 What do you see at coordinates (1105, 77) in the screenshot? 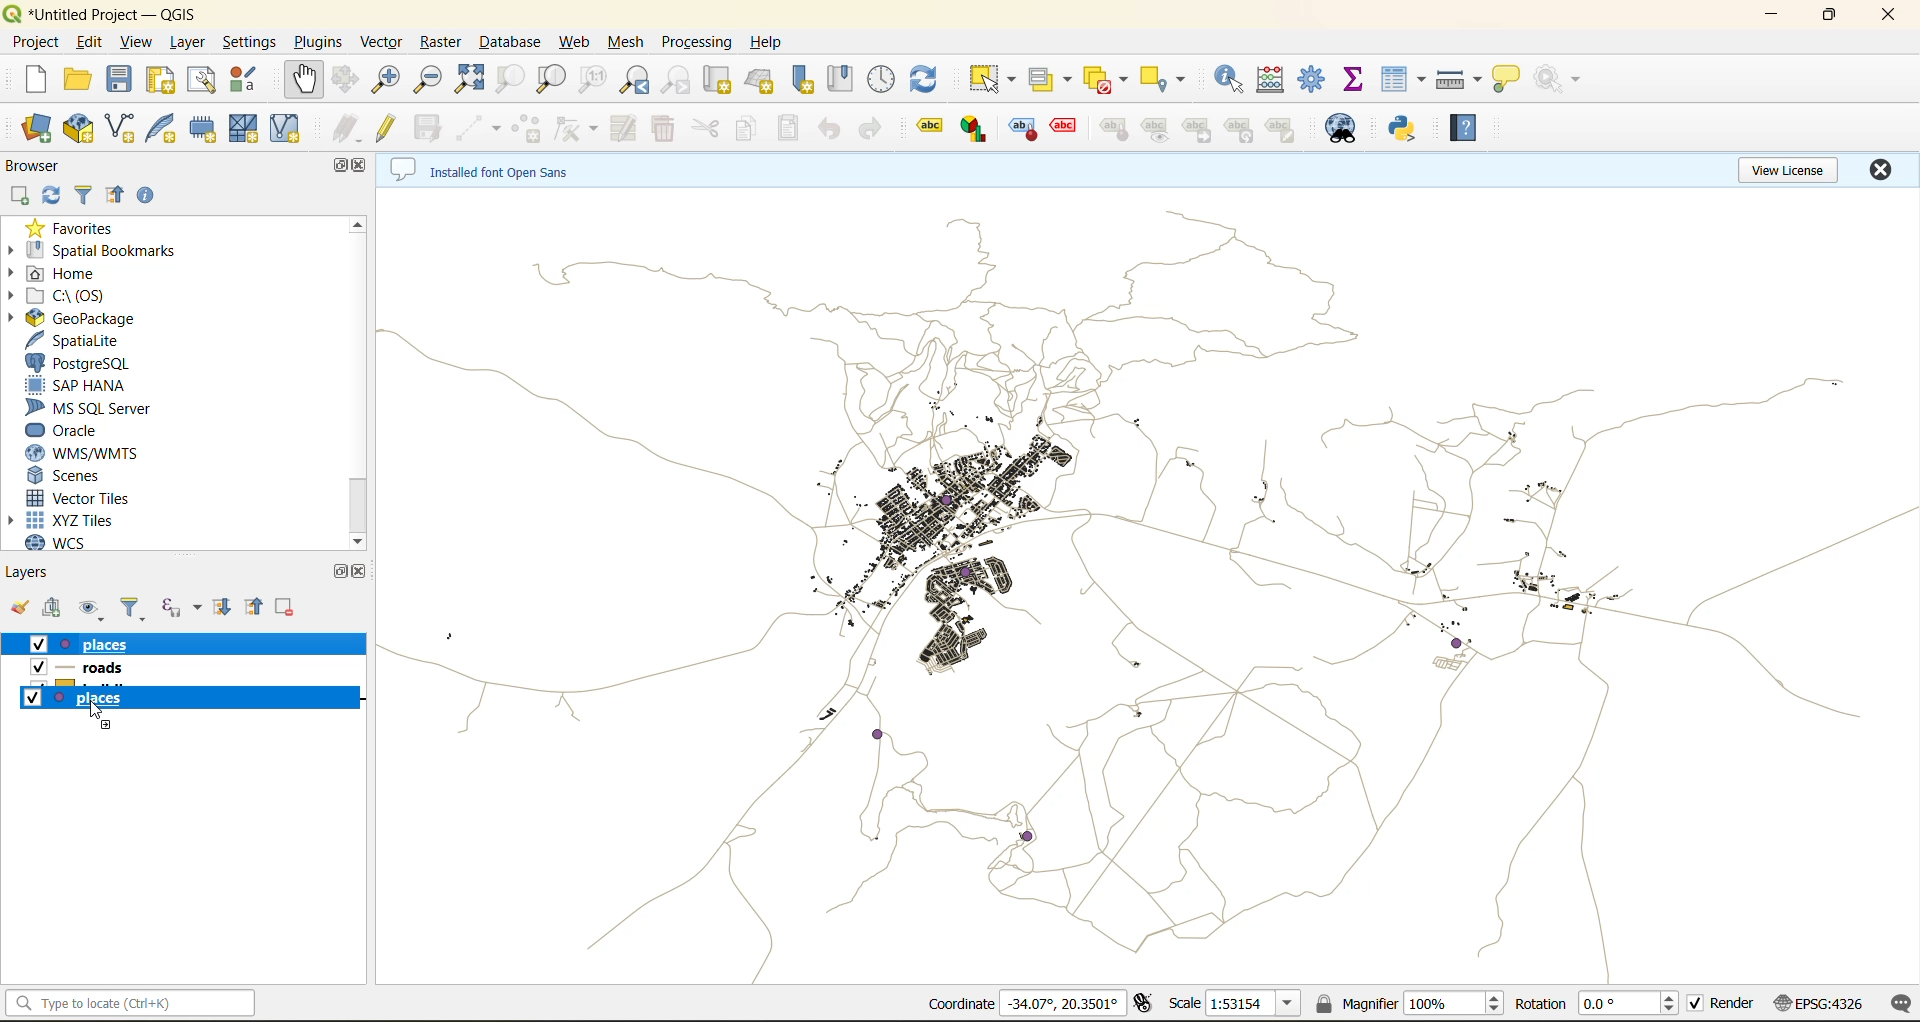
I see `deselect value` at bounding box center [1105, 77].